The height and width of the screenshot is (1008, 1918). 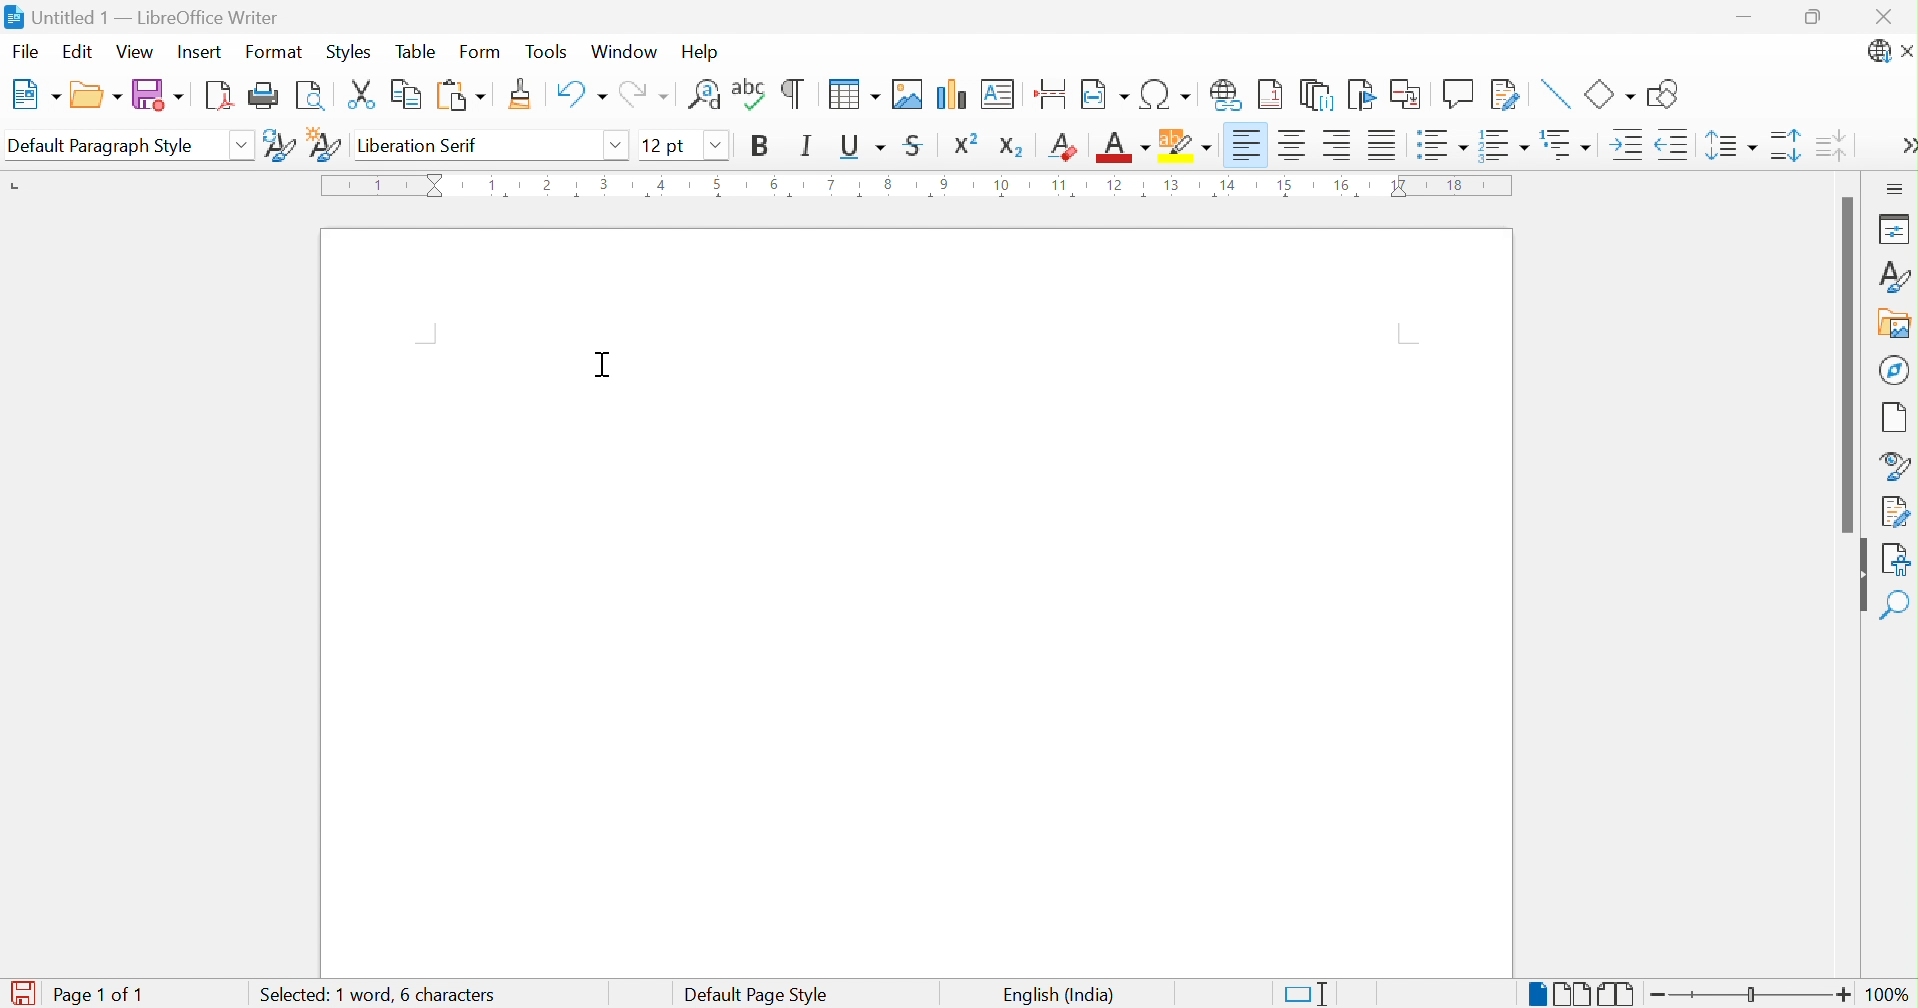 What do you see at coordinates (1857, 578) in the screenshot?
I see `Hide` at bounding box center [1857, 578].